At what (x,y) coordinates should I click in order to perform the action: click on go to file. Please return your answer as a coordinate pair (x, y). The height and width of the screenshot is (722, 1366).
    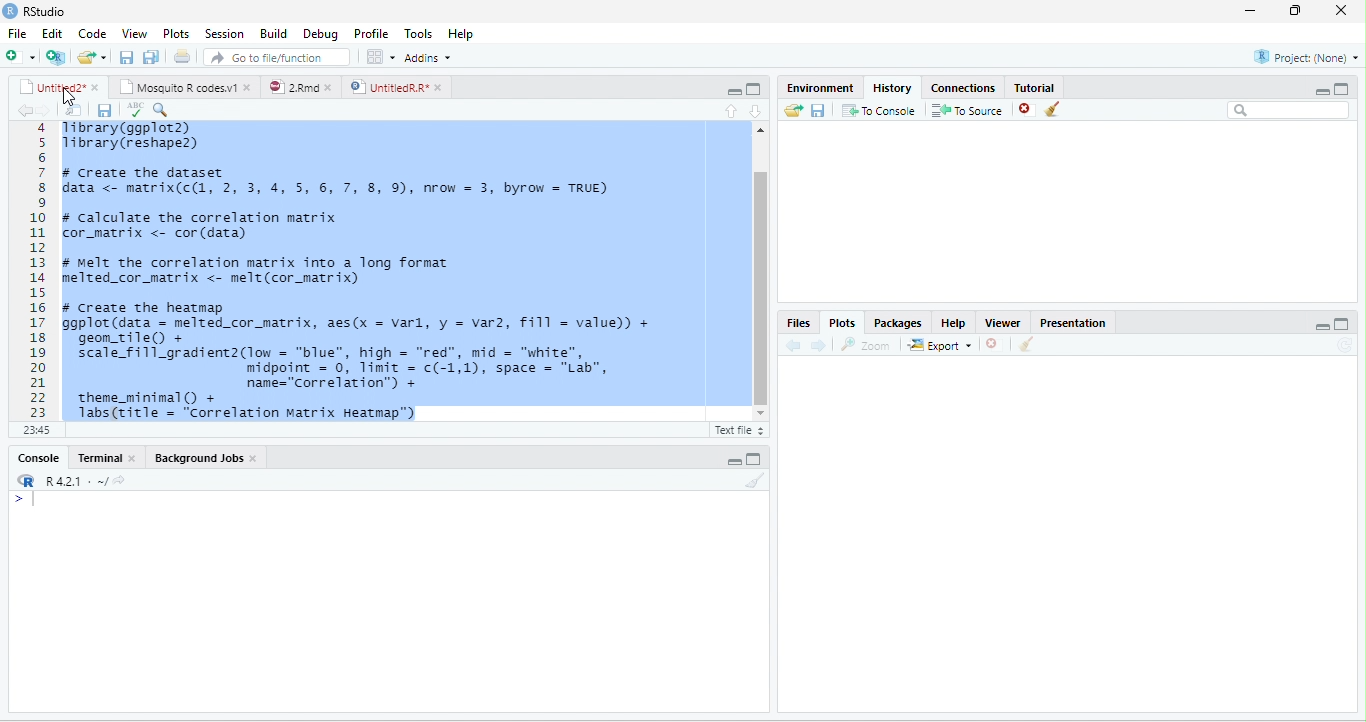
    Looking at the image, I should click on (278, 56).